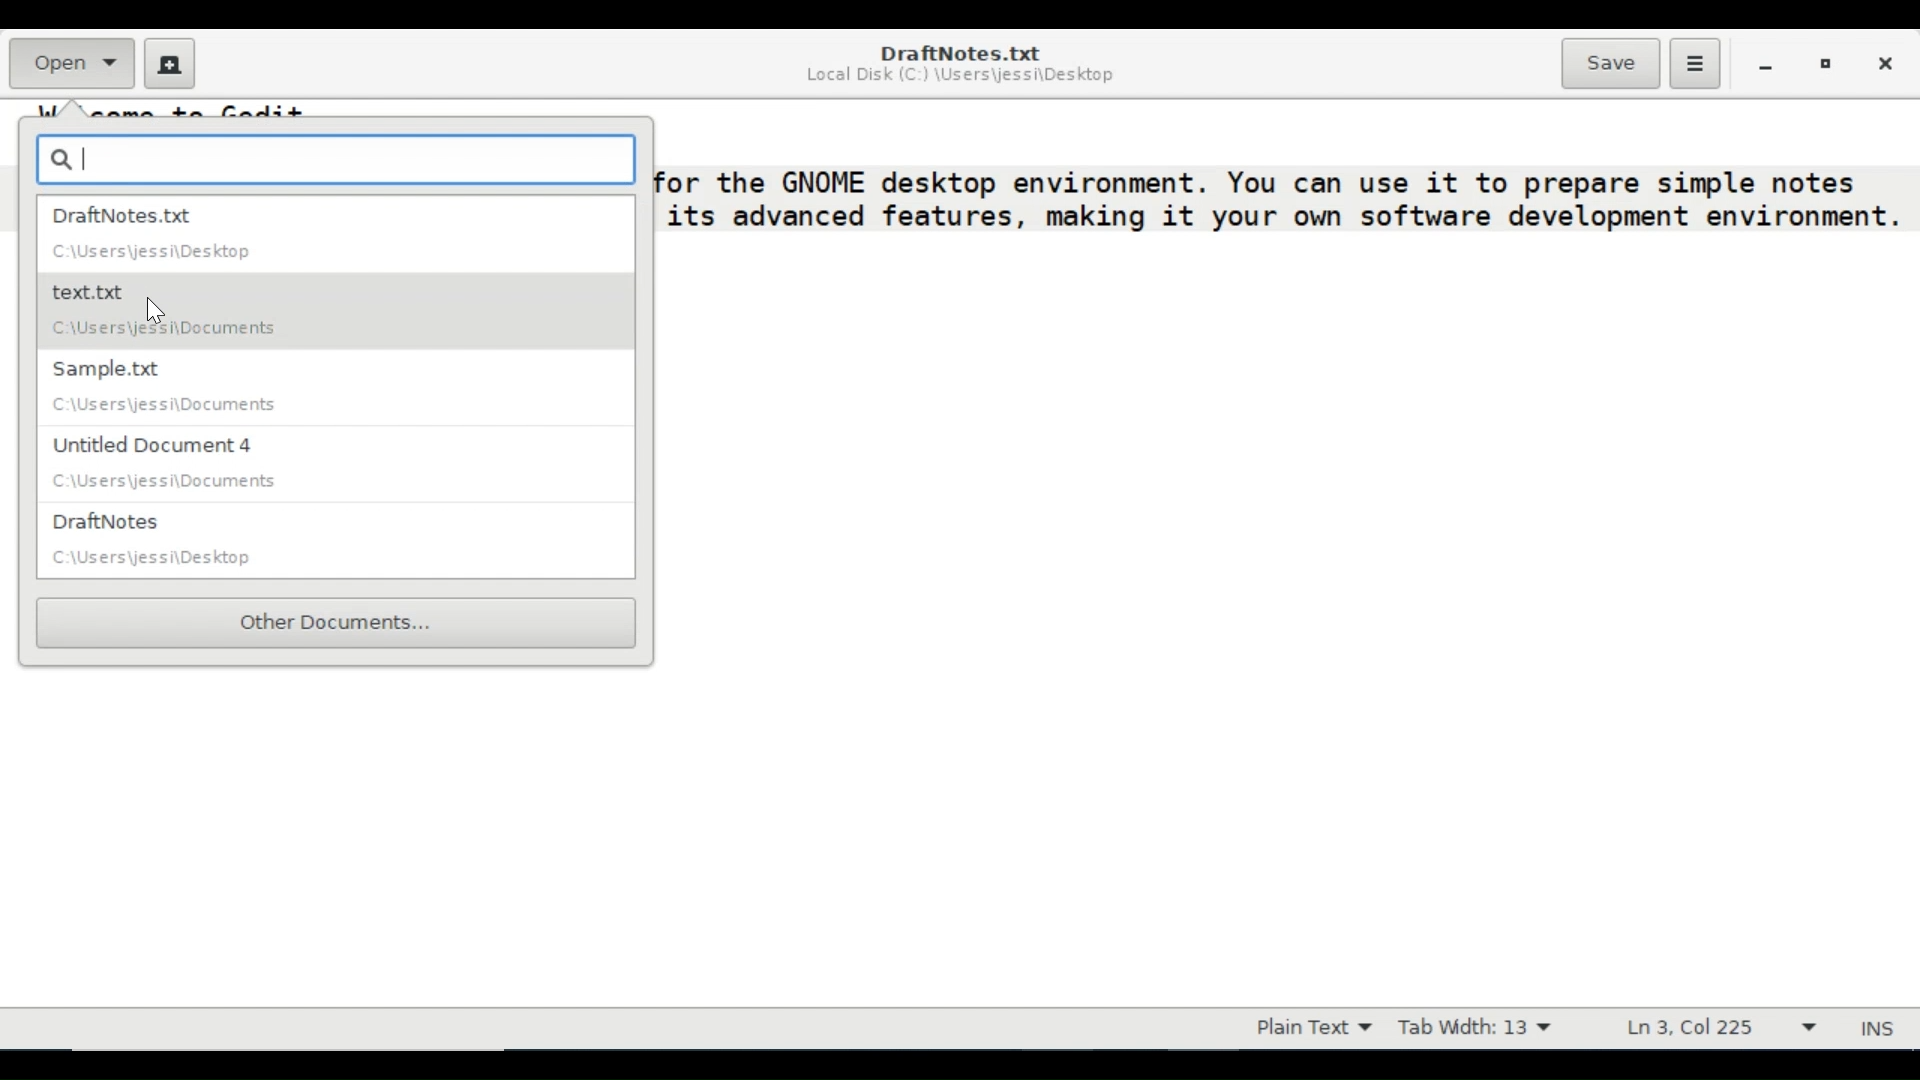 The height and width of the screenshot is (1080, 1920). Describe the element at coordinates (1309, 1028) in the screenshot. I see `File type` at that location.